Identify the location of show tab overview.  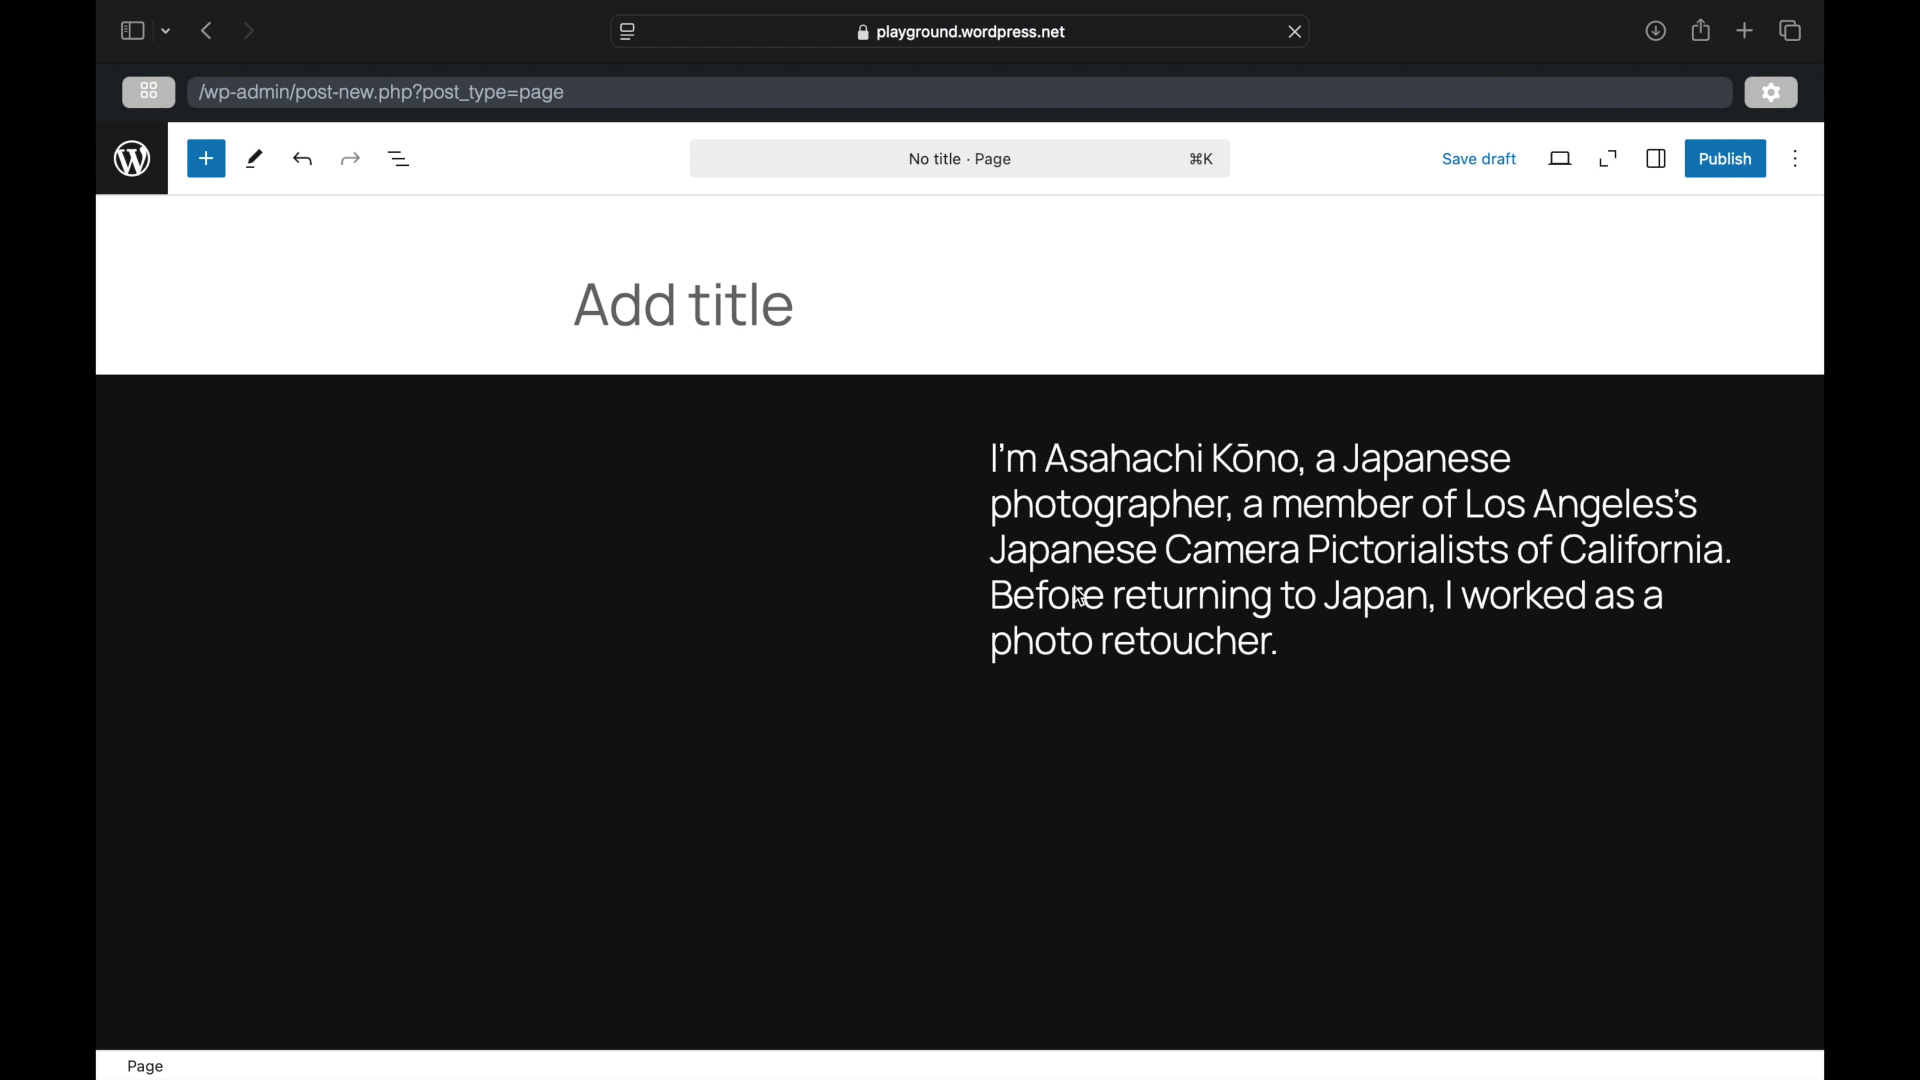
(1790, 31).